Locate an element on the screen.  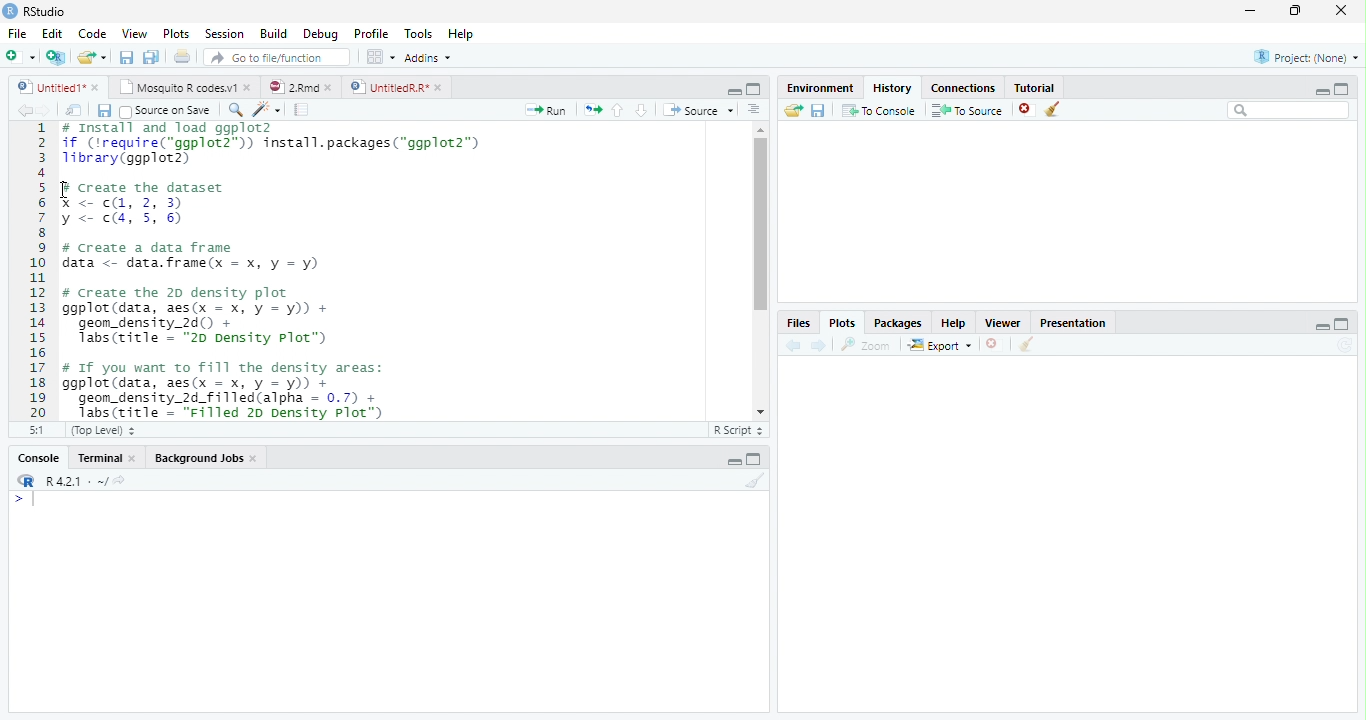
minimize is located at coordinates (1323, 326).